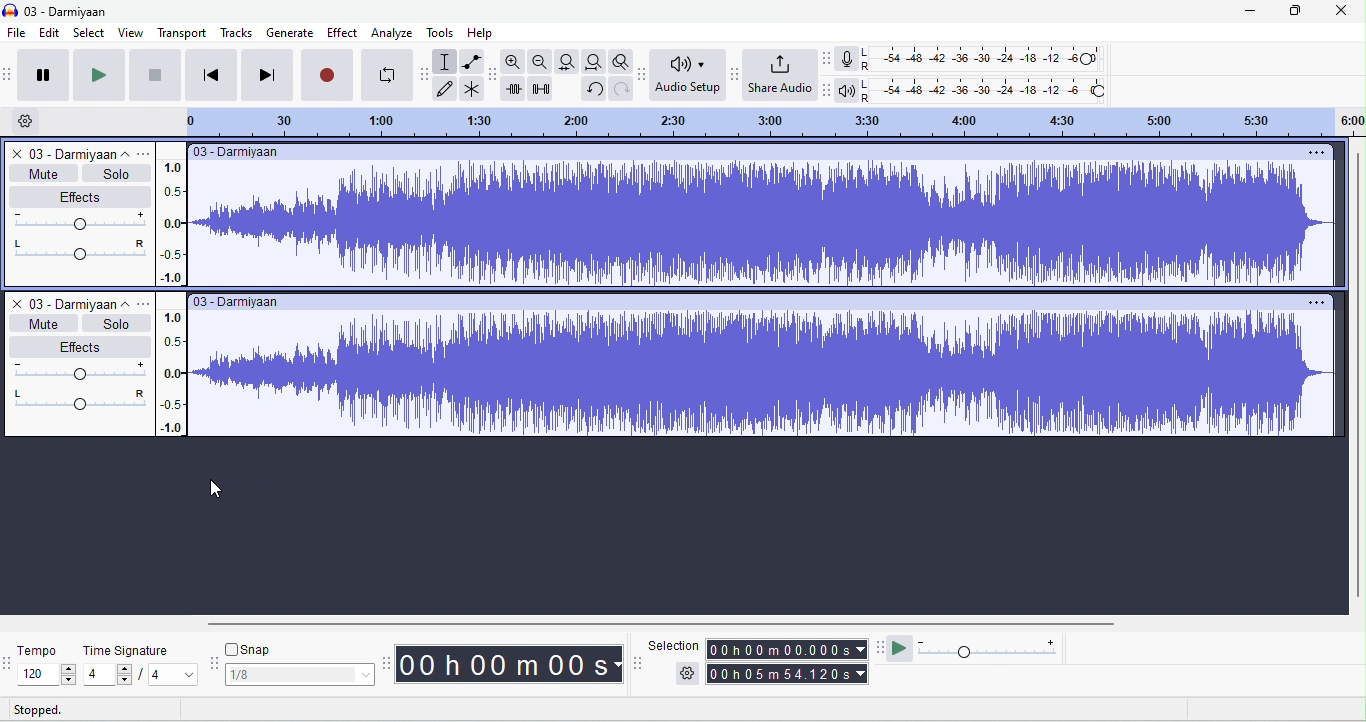  What do you see at coordinates (83, 155) in the screenshot?
I see `track title` at bounding box center [83, 155].